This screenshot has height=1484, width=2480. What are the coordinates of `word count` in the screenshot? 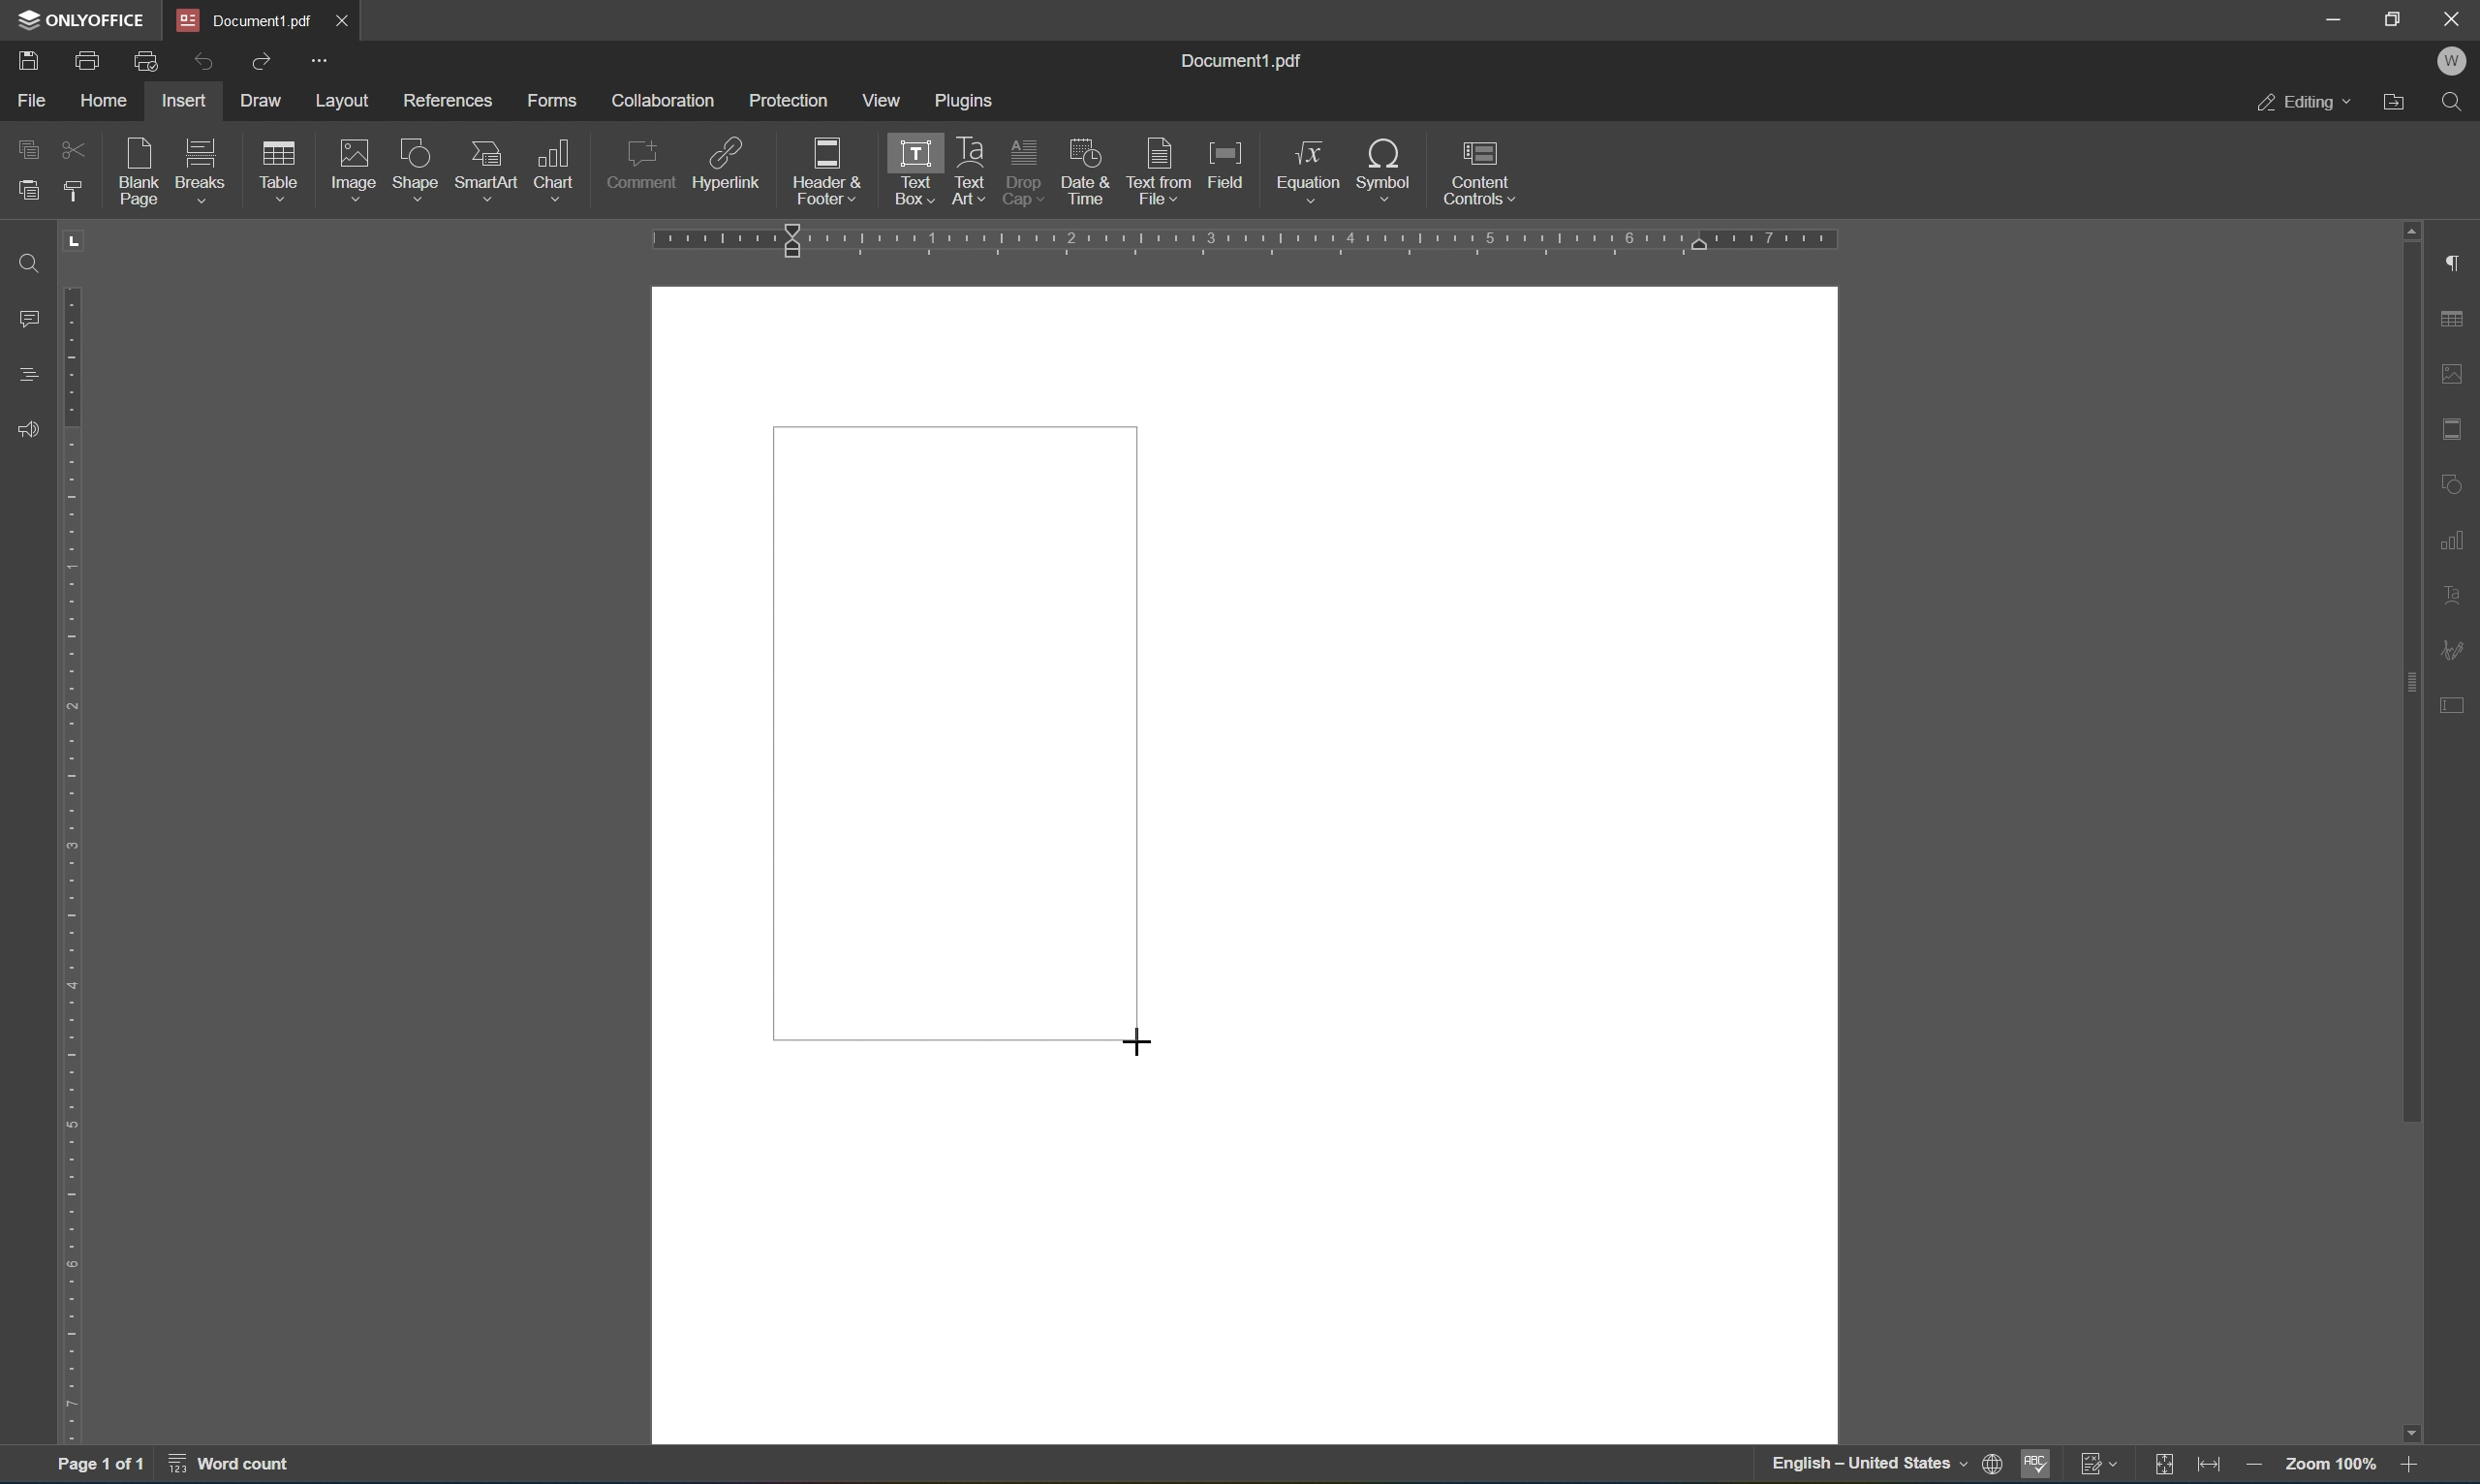 It's located at (232, 1465).